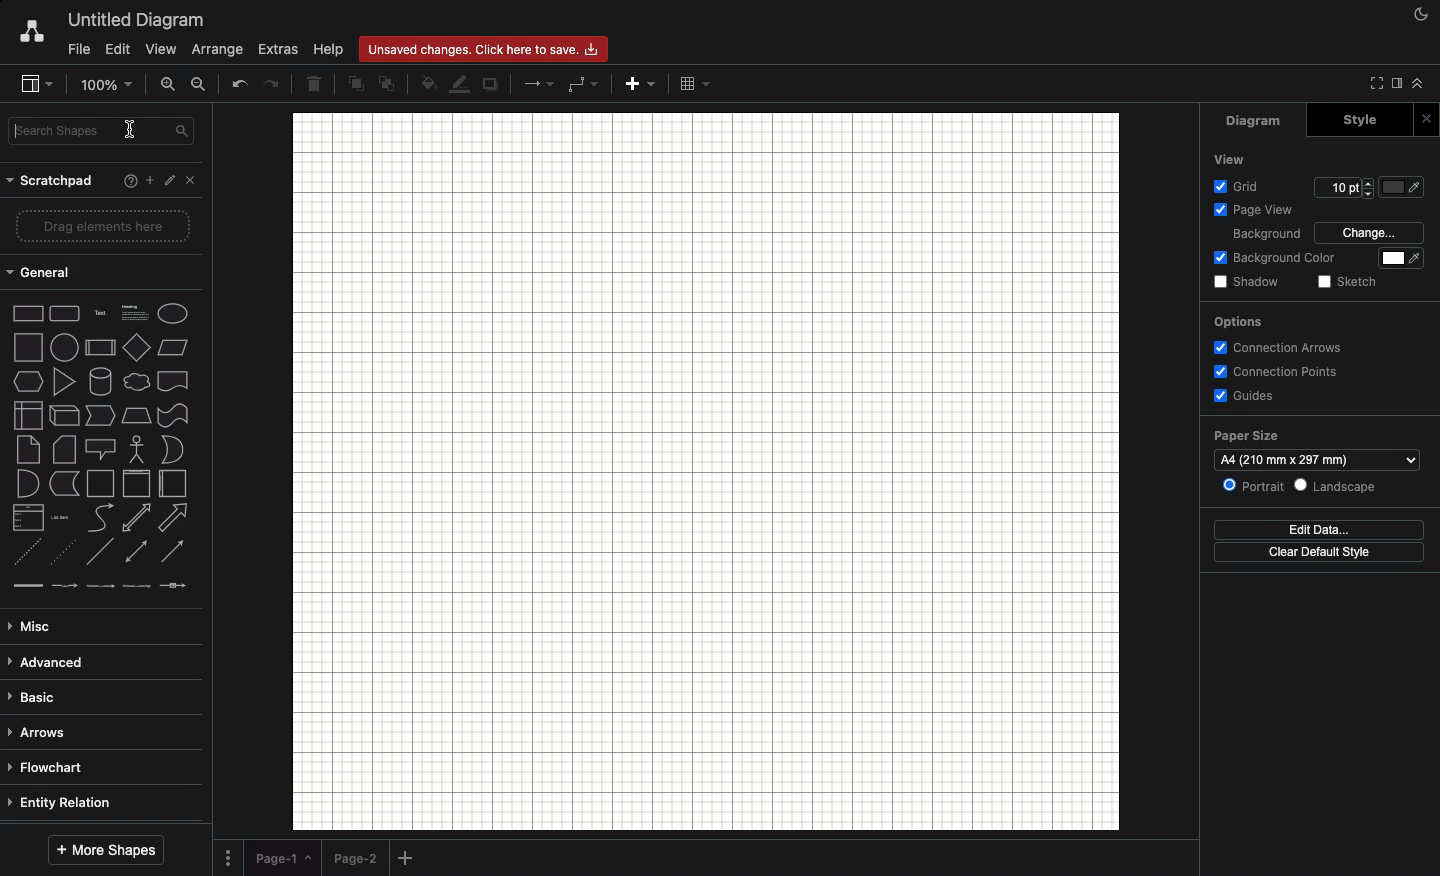 Image resolution: width=1440 pixels, height=876 pixels. I want to click on Typing, so click(104, 135).